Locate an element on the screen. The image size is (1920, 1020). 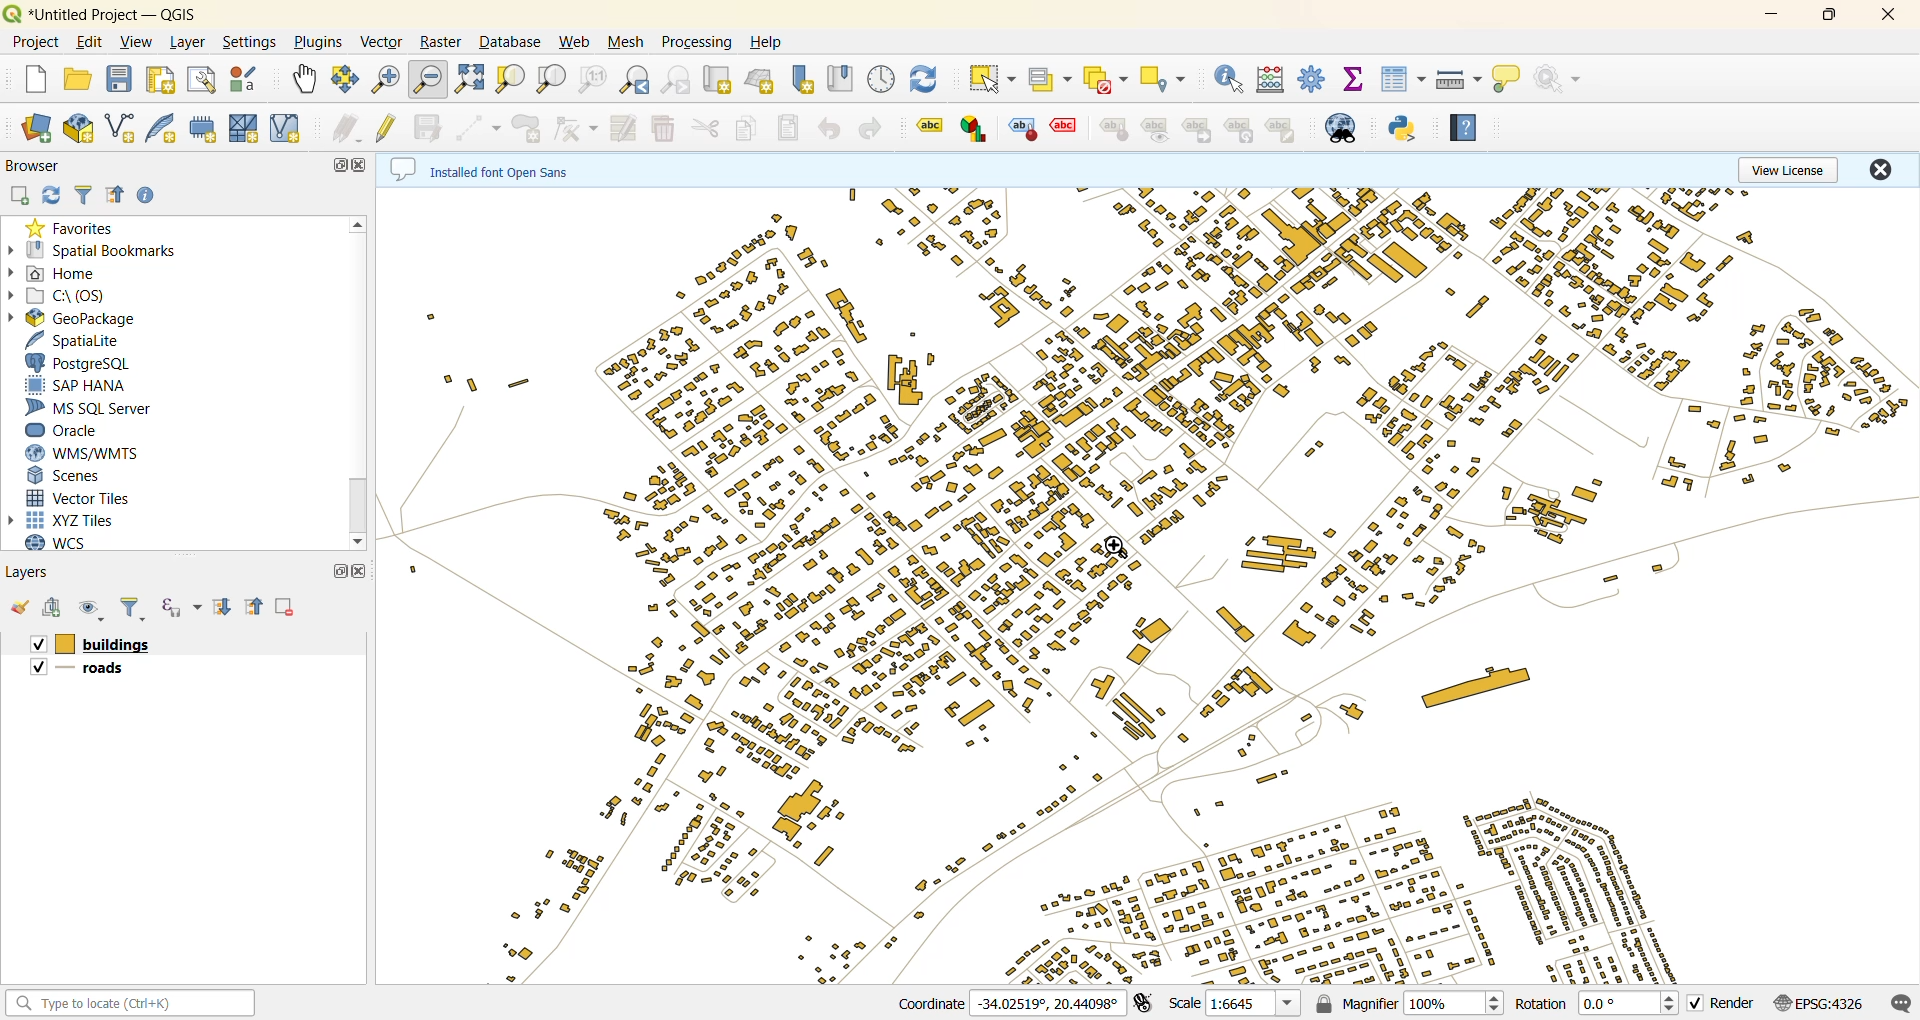
sap hana is located at coordinates (84, 385).